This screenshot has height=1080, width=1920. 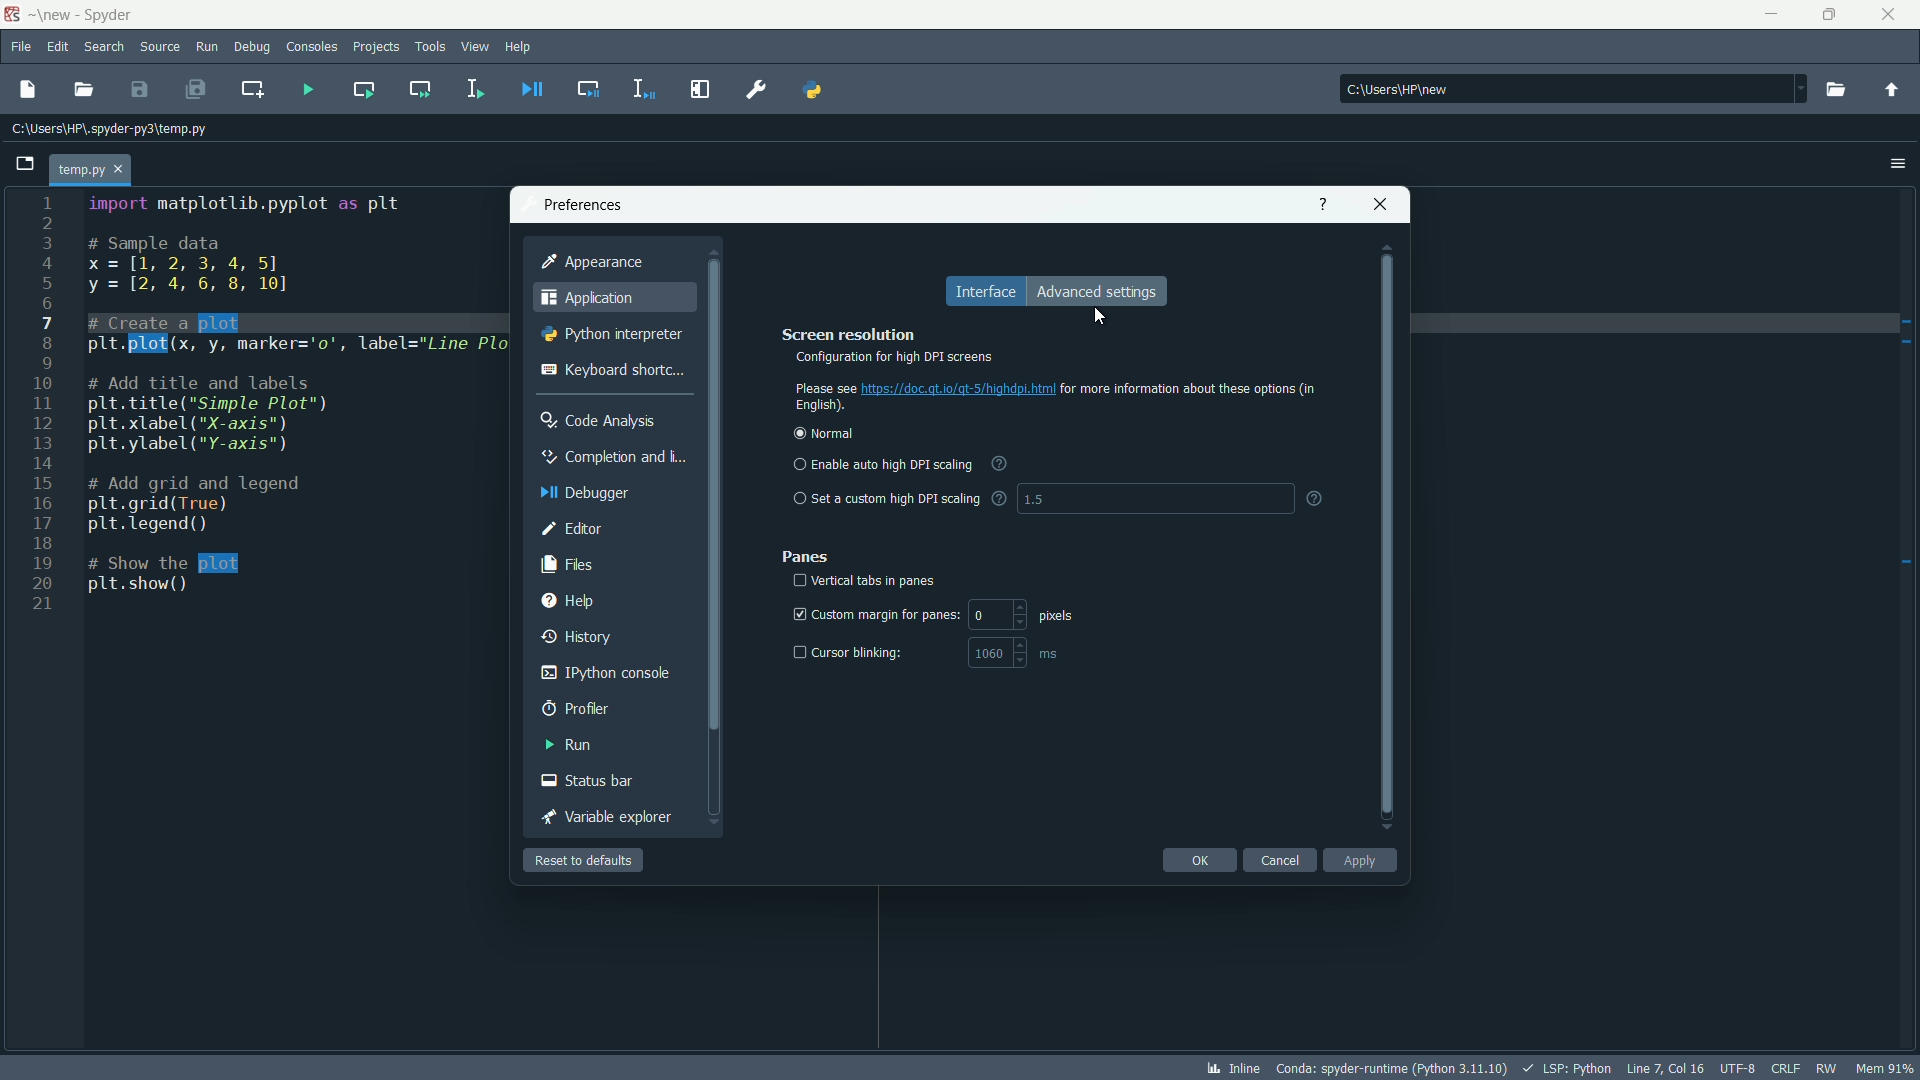 I want to click on cancel, so click(x=1280, y=860).